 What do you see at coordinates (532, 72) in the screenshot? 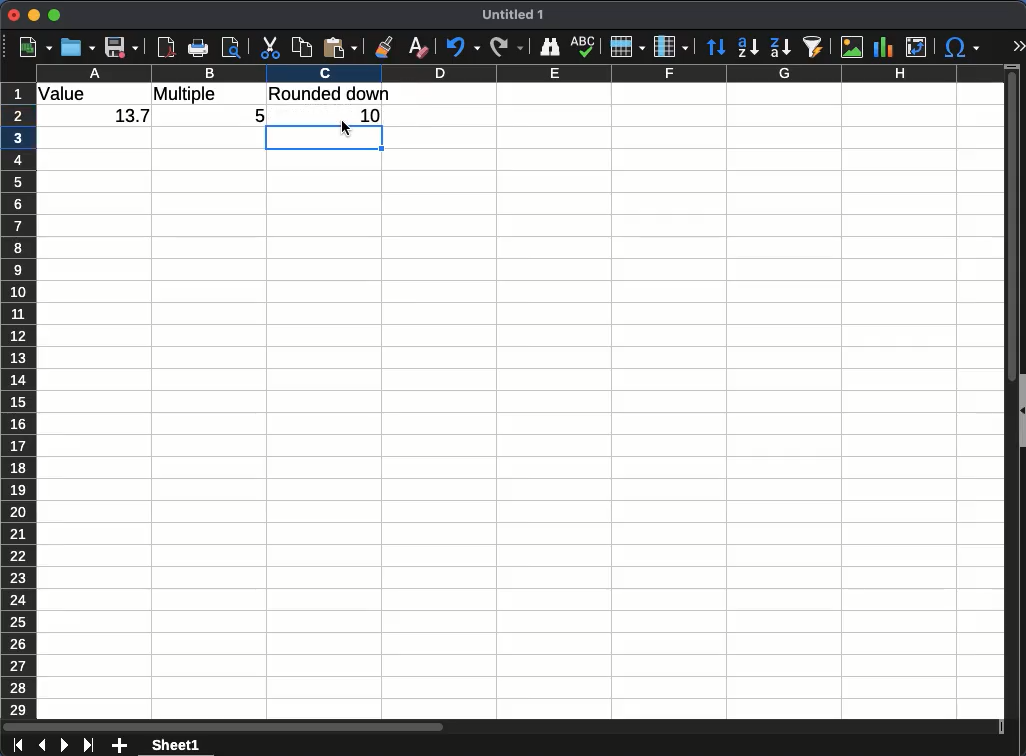
I see `column` at bounding box center [532, 72].